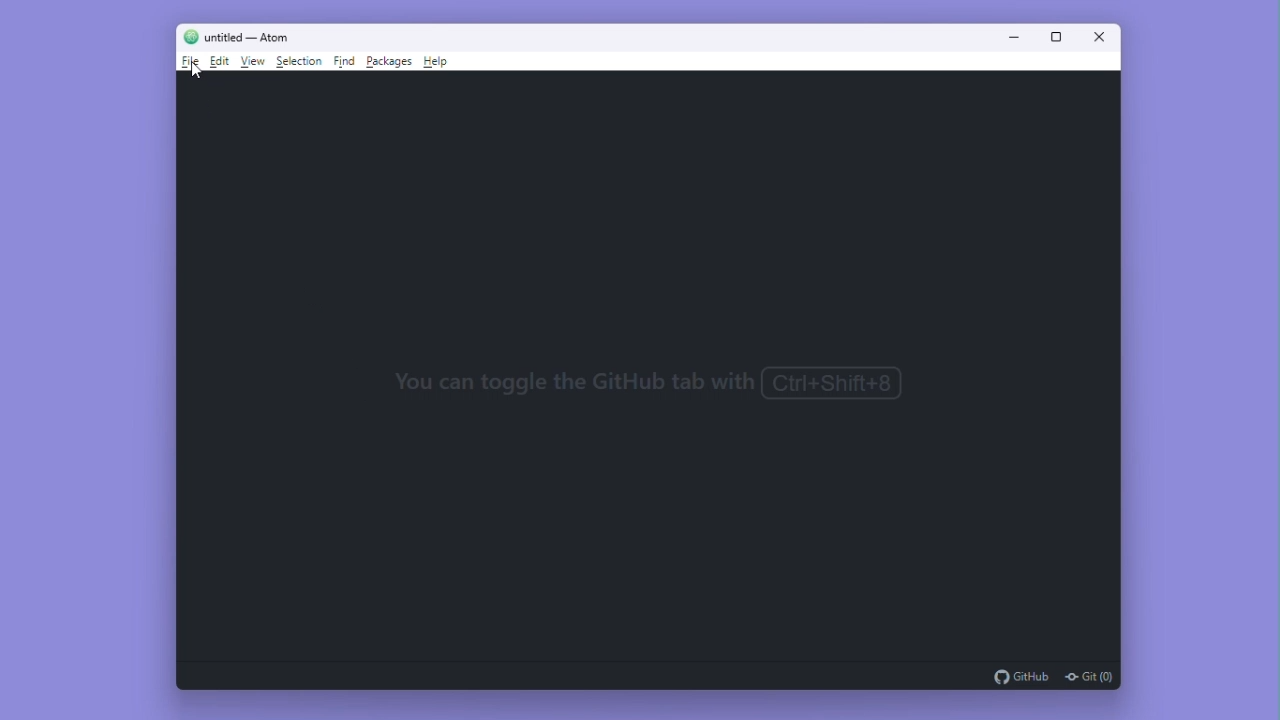  Describe the element at coordinates (199, 75) in the screenshot. I see `cursor` at that location.